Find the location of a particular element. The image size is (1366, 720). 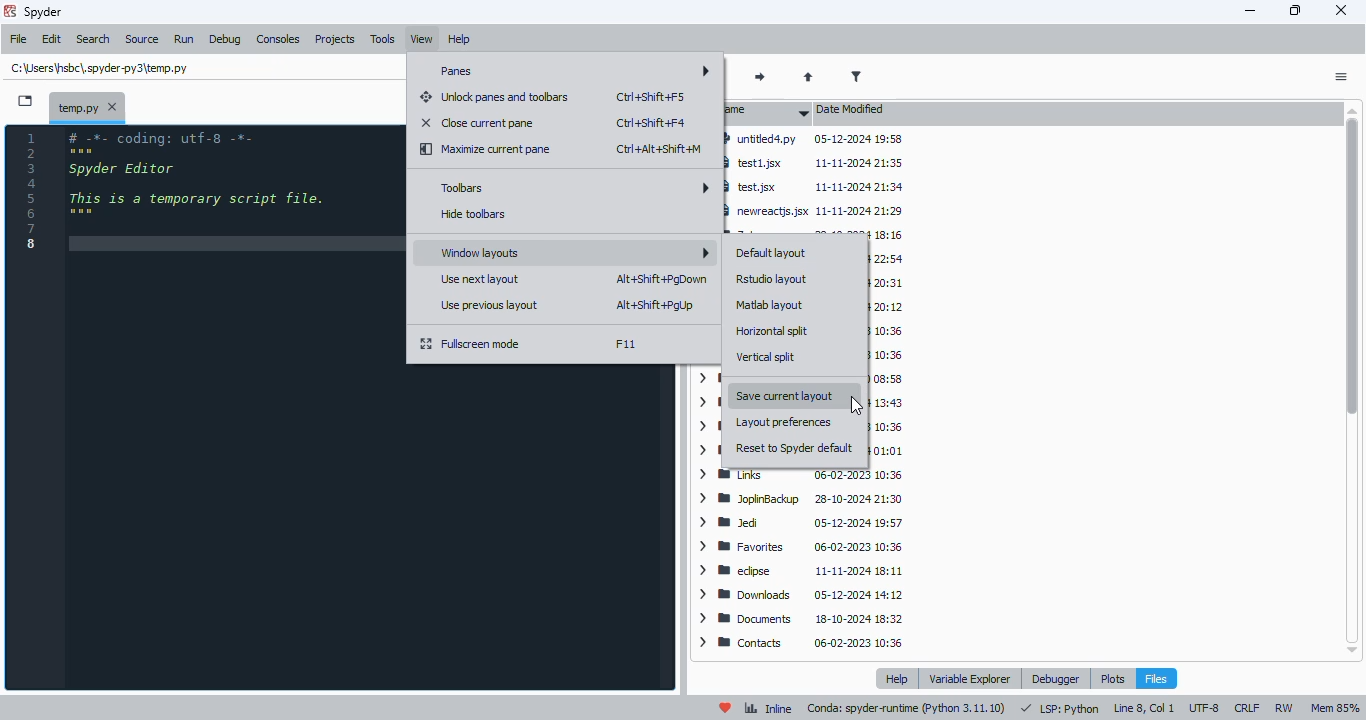

layout preferences is located at coordinates (782, 421).